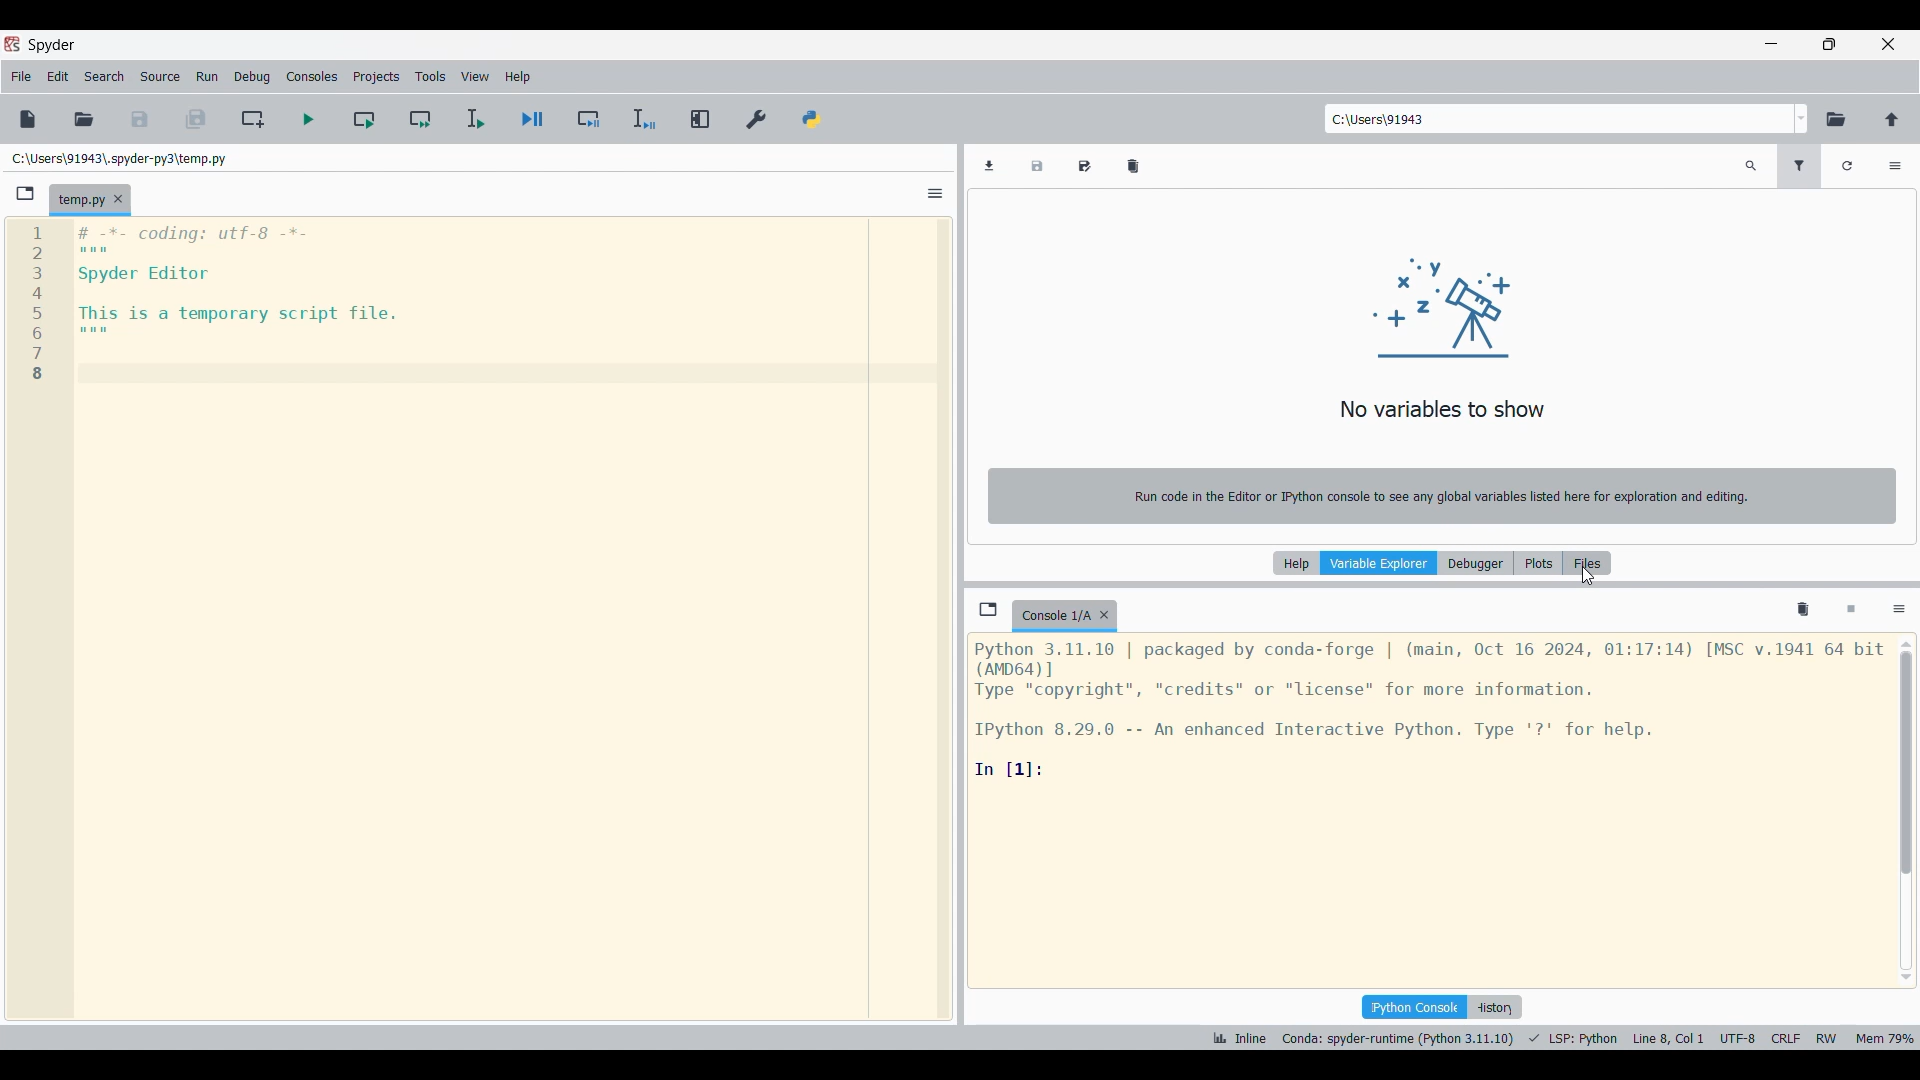 The height and width of the screenshot is (1080, 1920). I want to click on Run selection/current line, so click(475, 119).